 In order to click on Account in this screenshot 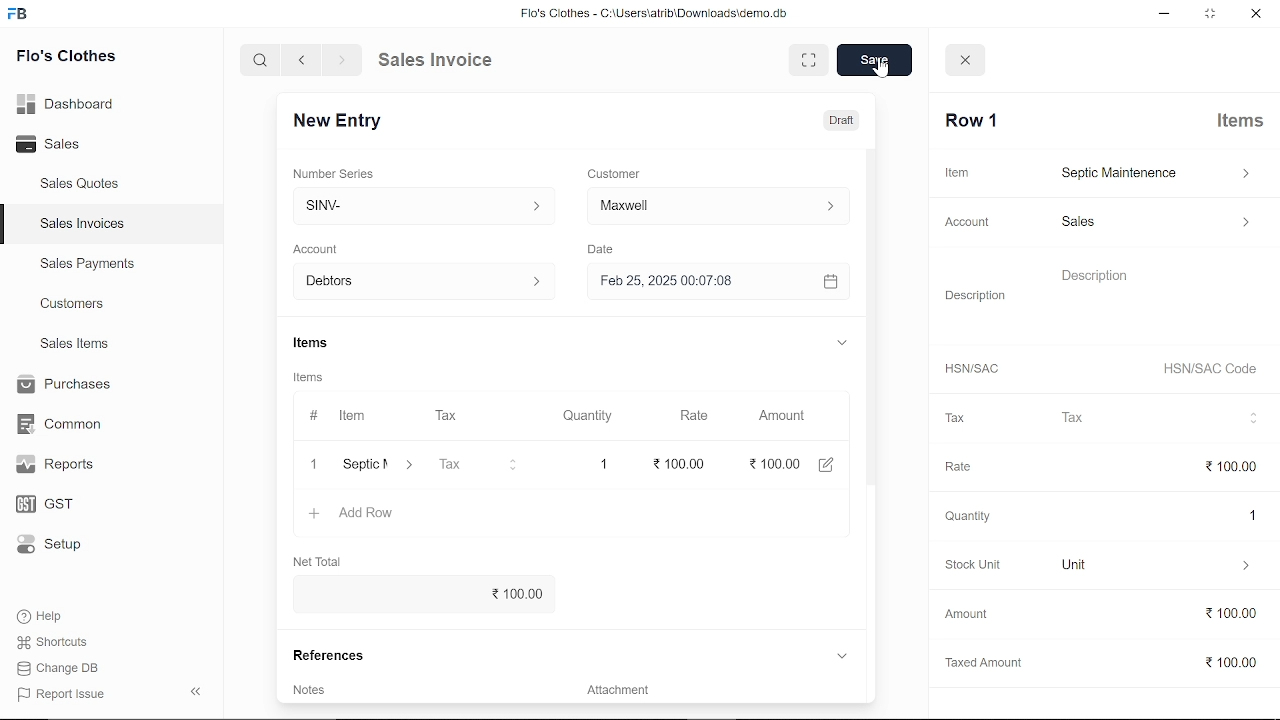, I will do `click(970, 222)`.